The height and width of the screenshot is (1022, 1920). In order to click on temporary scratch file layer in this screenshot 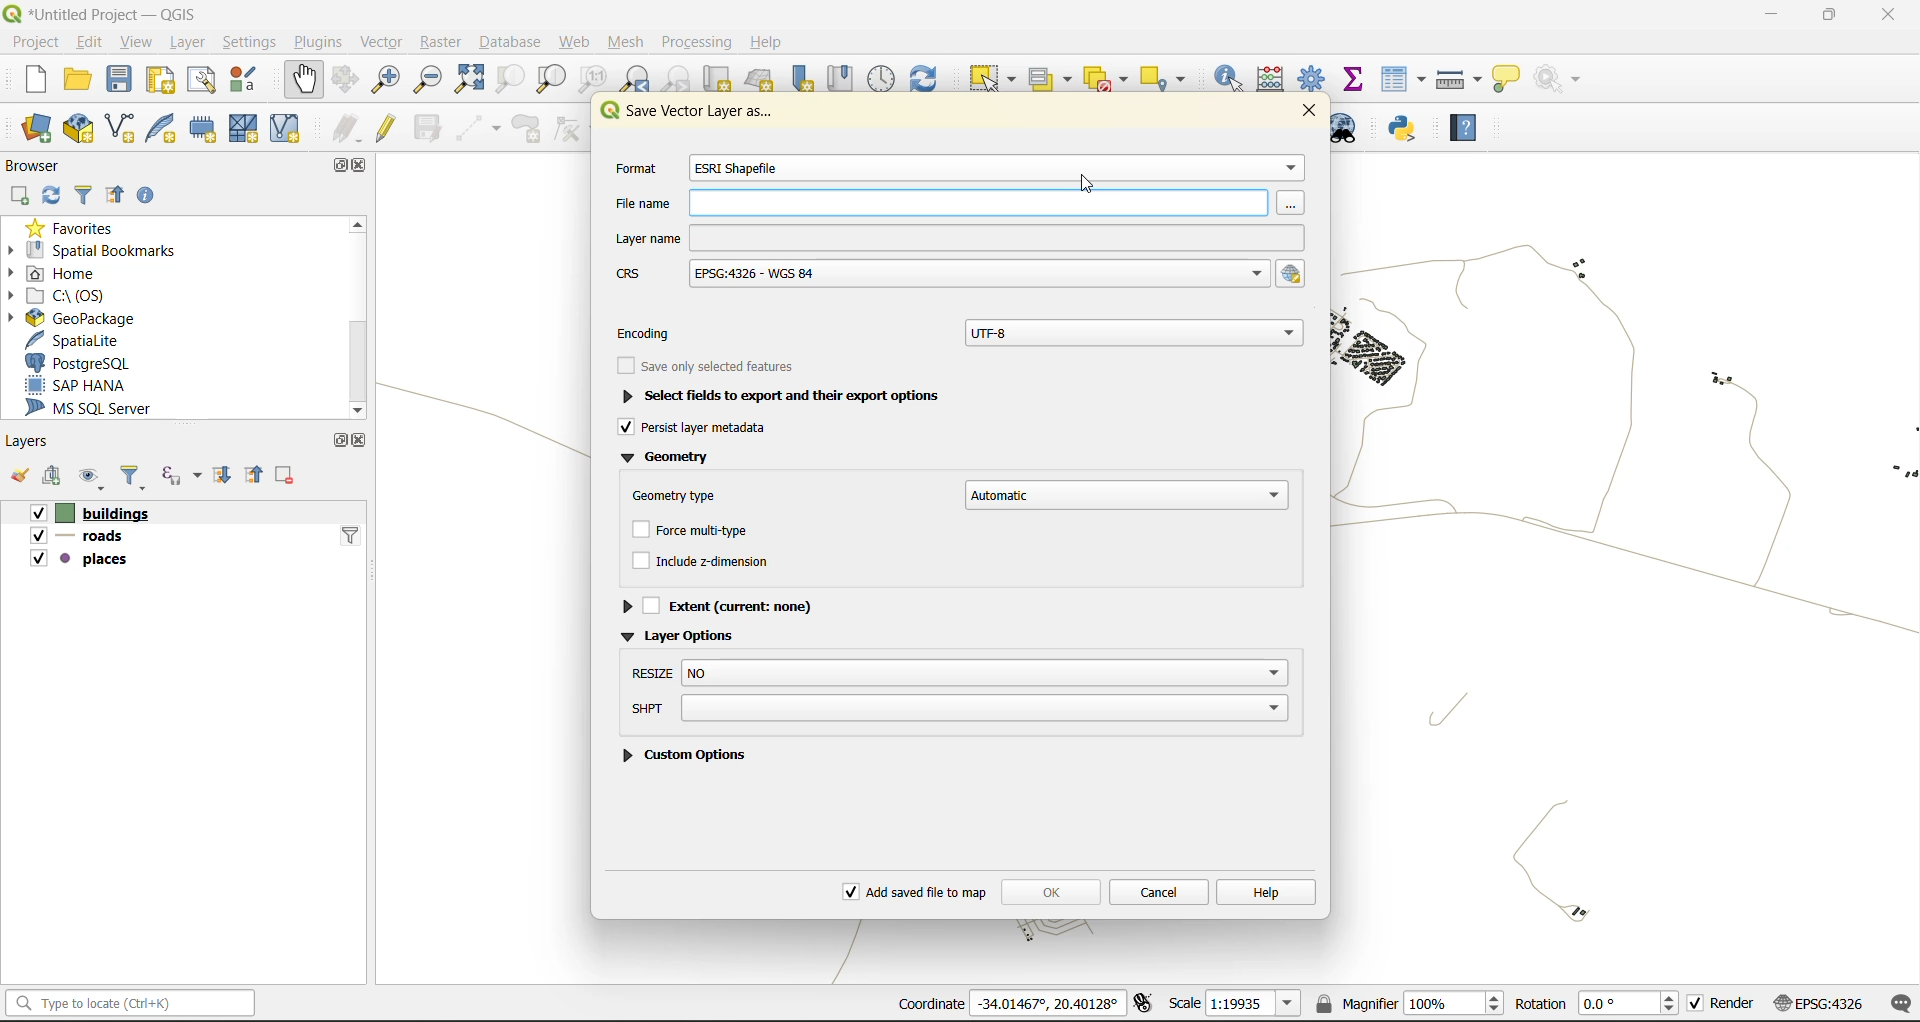, I will do `click(209, 127)`.